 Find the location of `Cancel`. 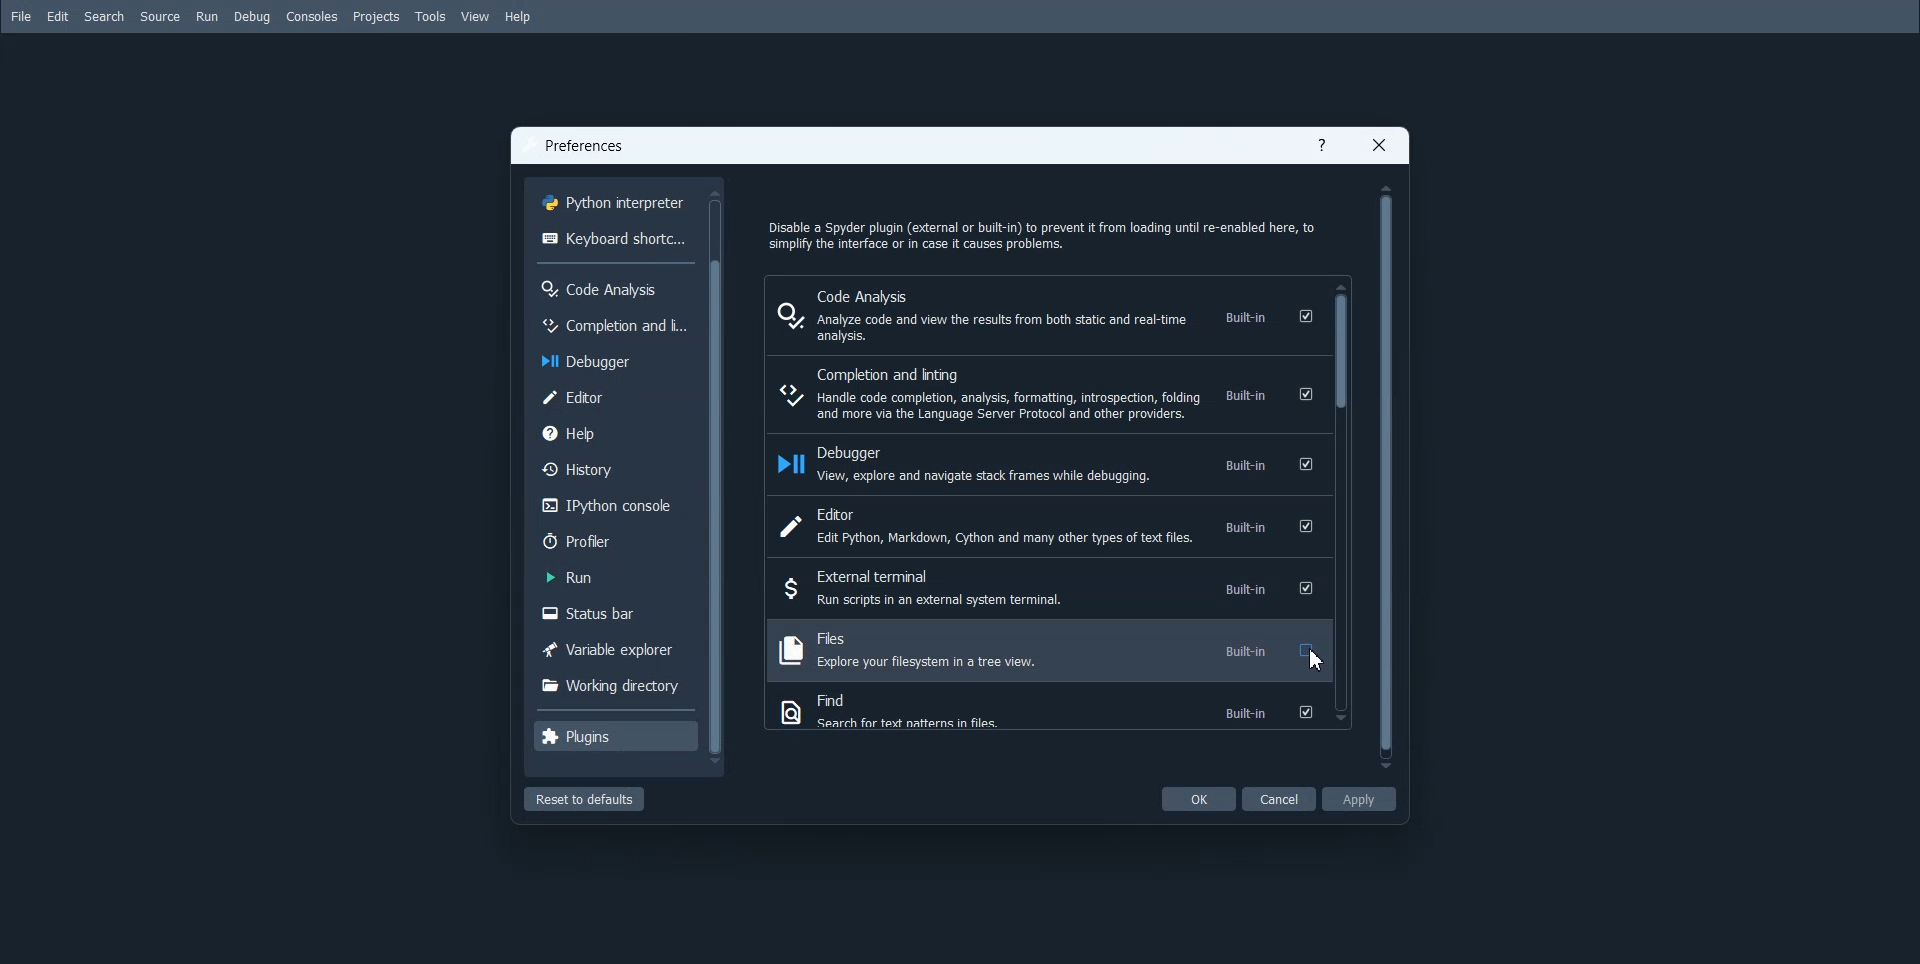

Cancel is located at coordinates (1280, 798).